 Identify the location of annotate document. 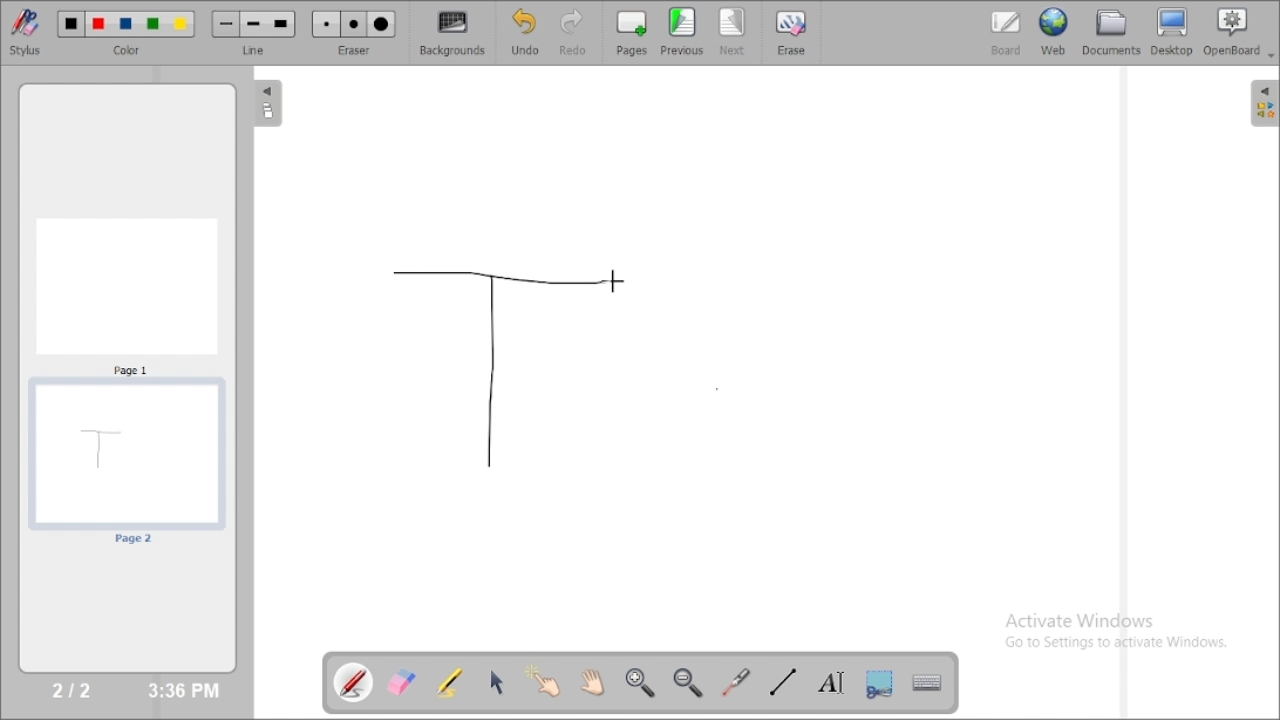
(355, 682).